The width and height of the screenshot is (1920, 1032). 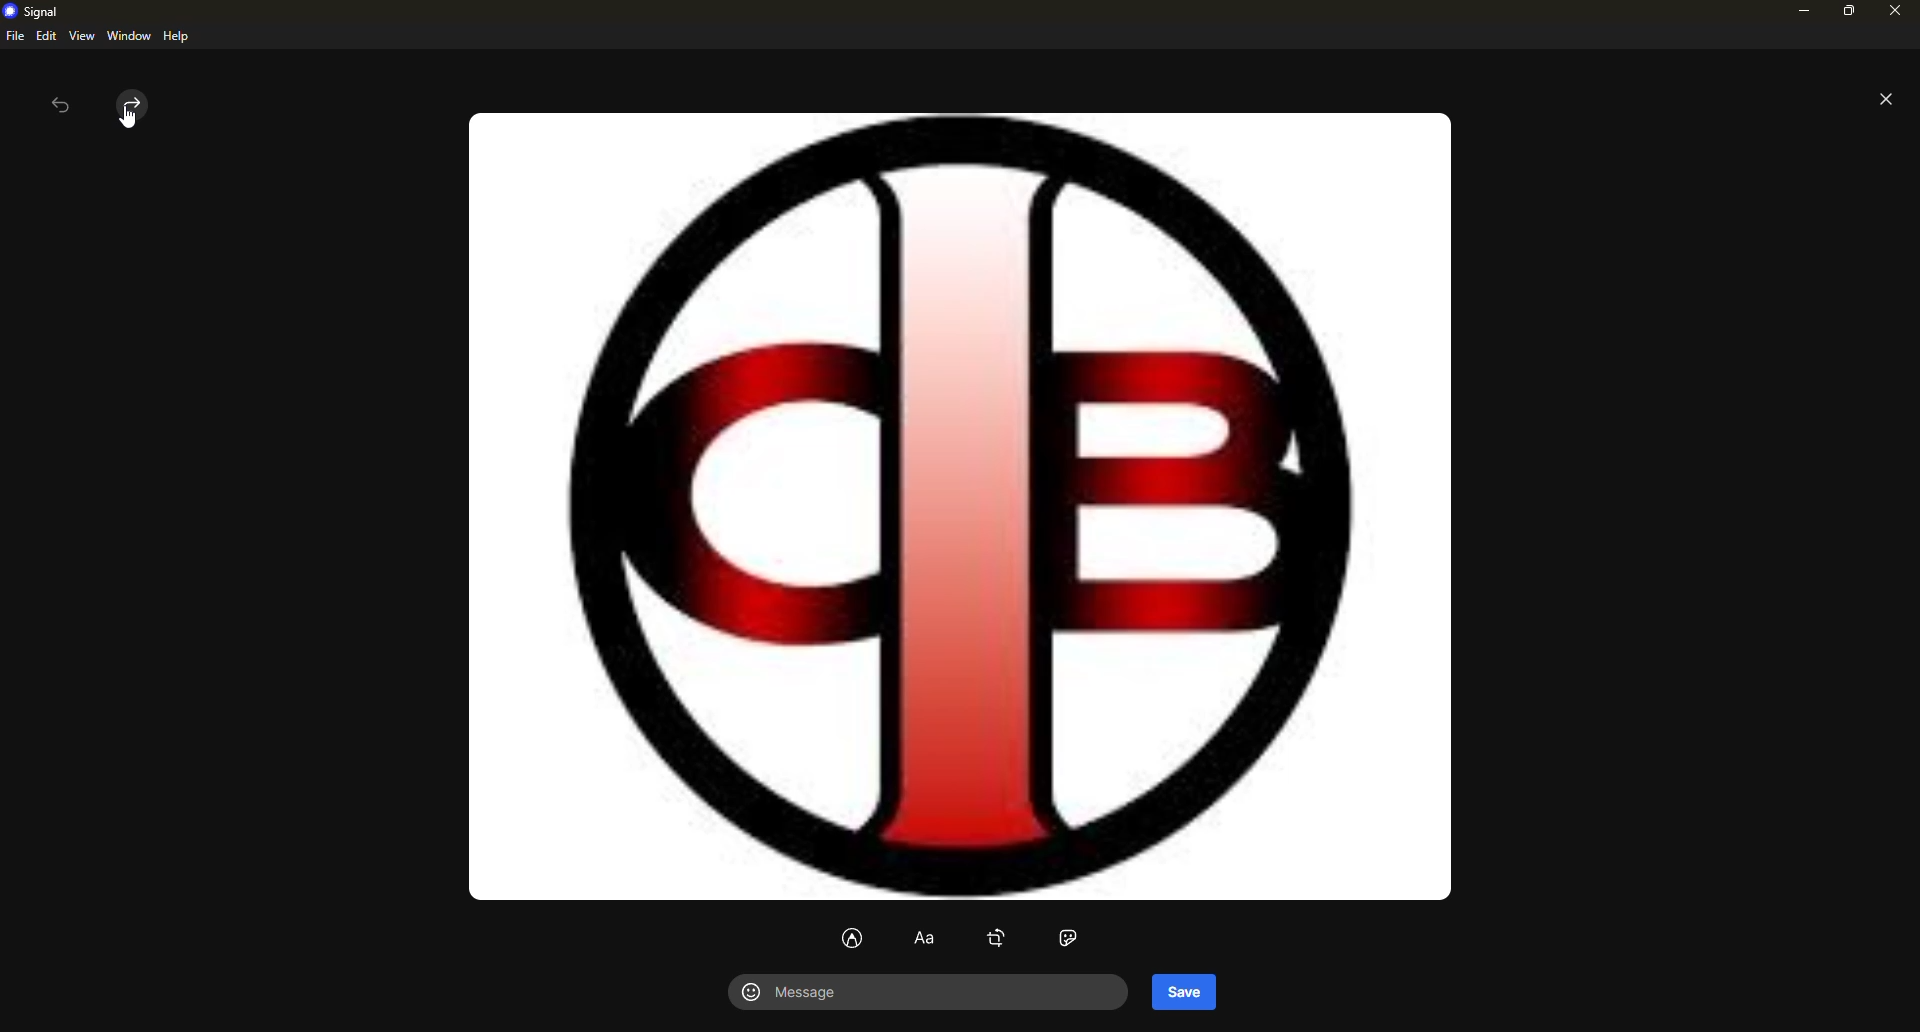 What do you see at coordinates (1897, 13) in the screenshot?
I see `close` at bounding box center [1897, 13].